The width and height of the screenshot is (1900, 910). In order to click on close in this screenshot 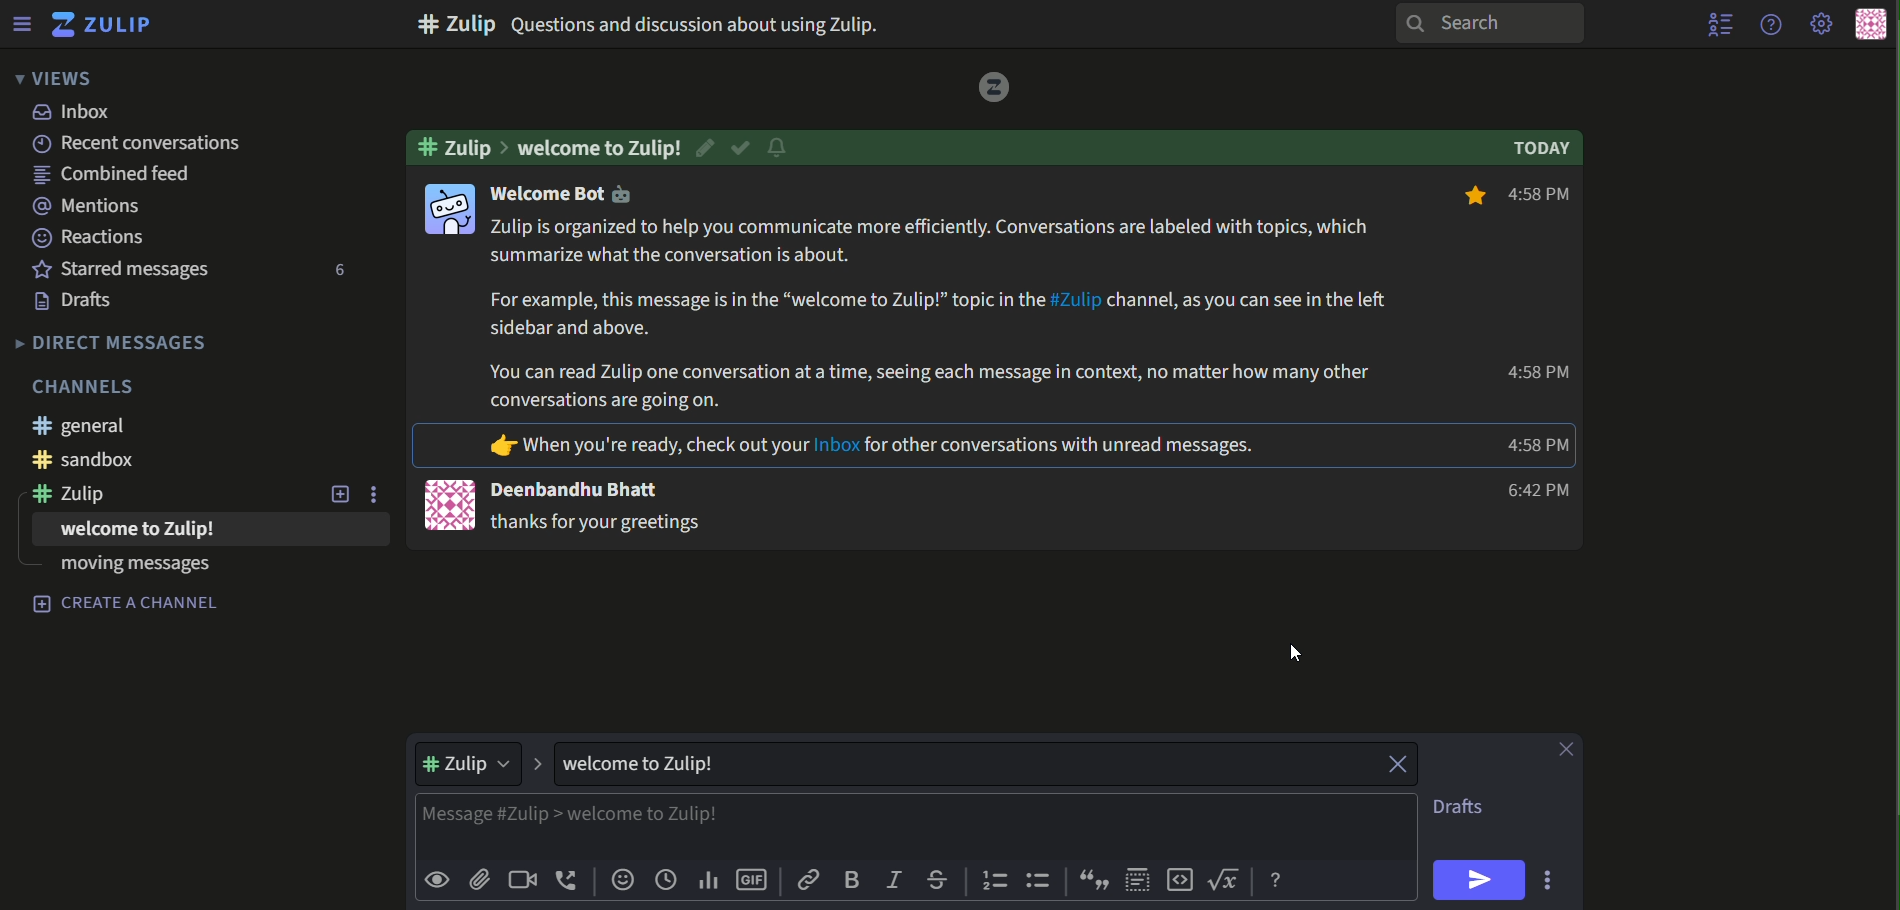, I will do `click(1569, 749)`.